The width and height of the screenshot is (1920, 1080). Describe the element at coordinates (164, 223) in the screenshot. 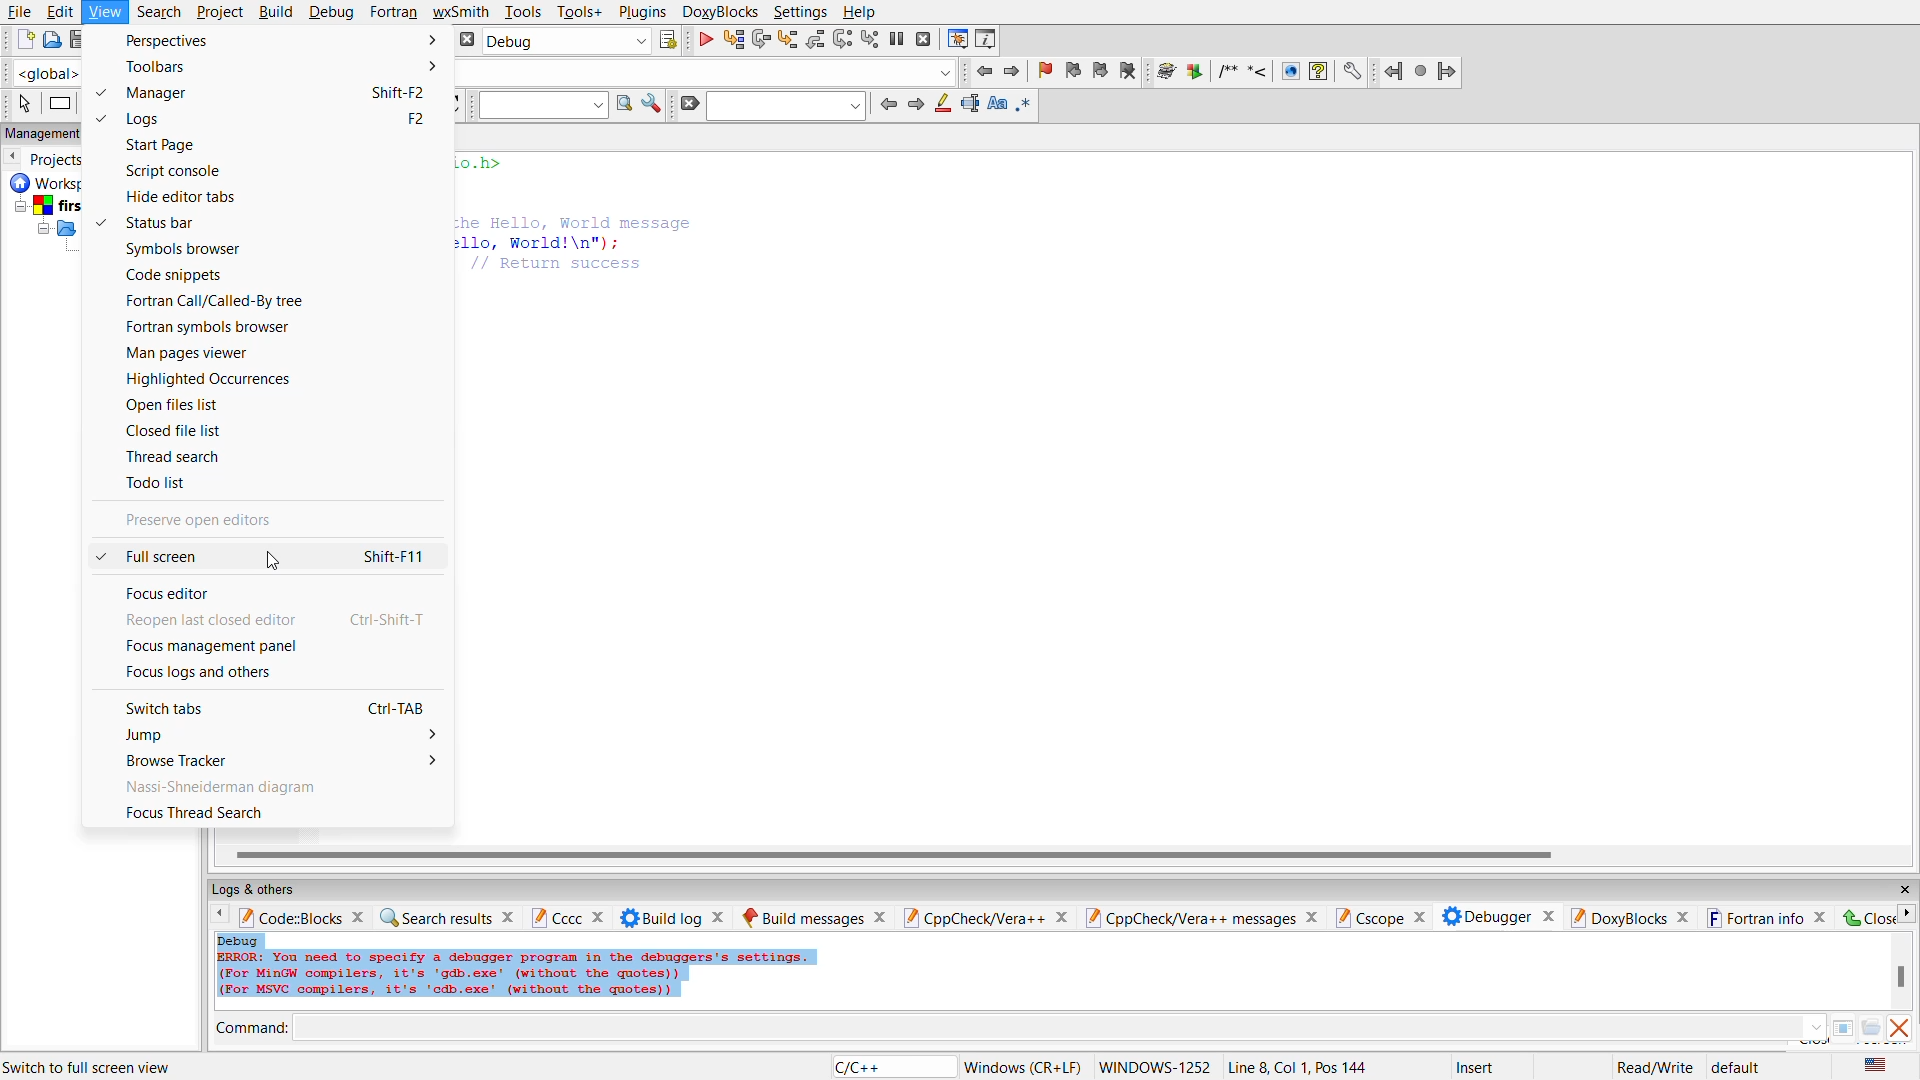

I see `status bar` at that location.